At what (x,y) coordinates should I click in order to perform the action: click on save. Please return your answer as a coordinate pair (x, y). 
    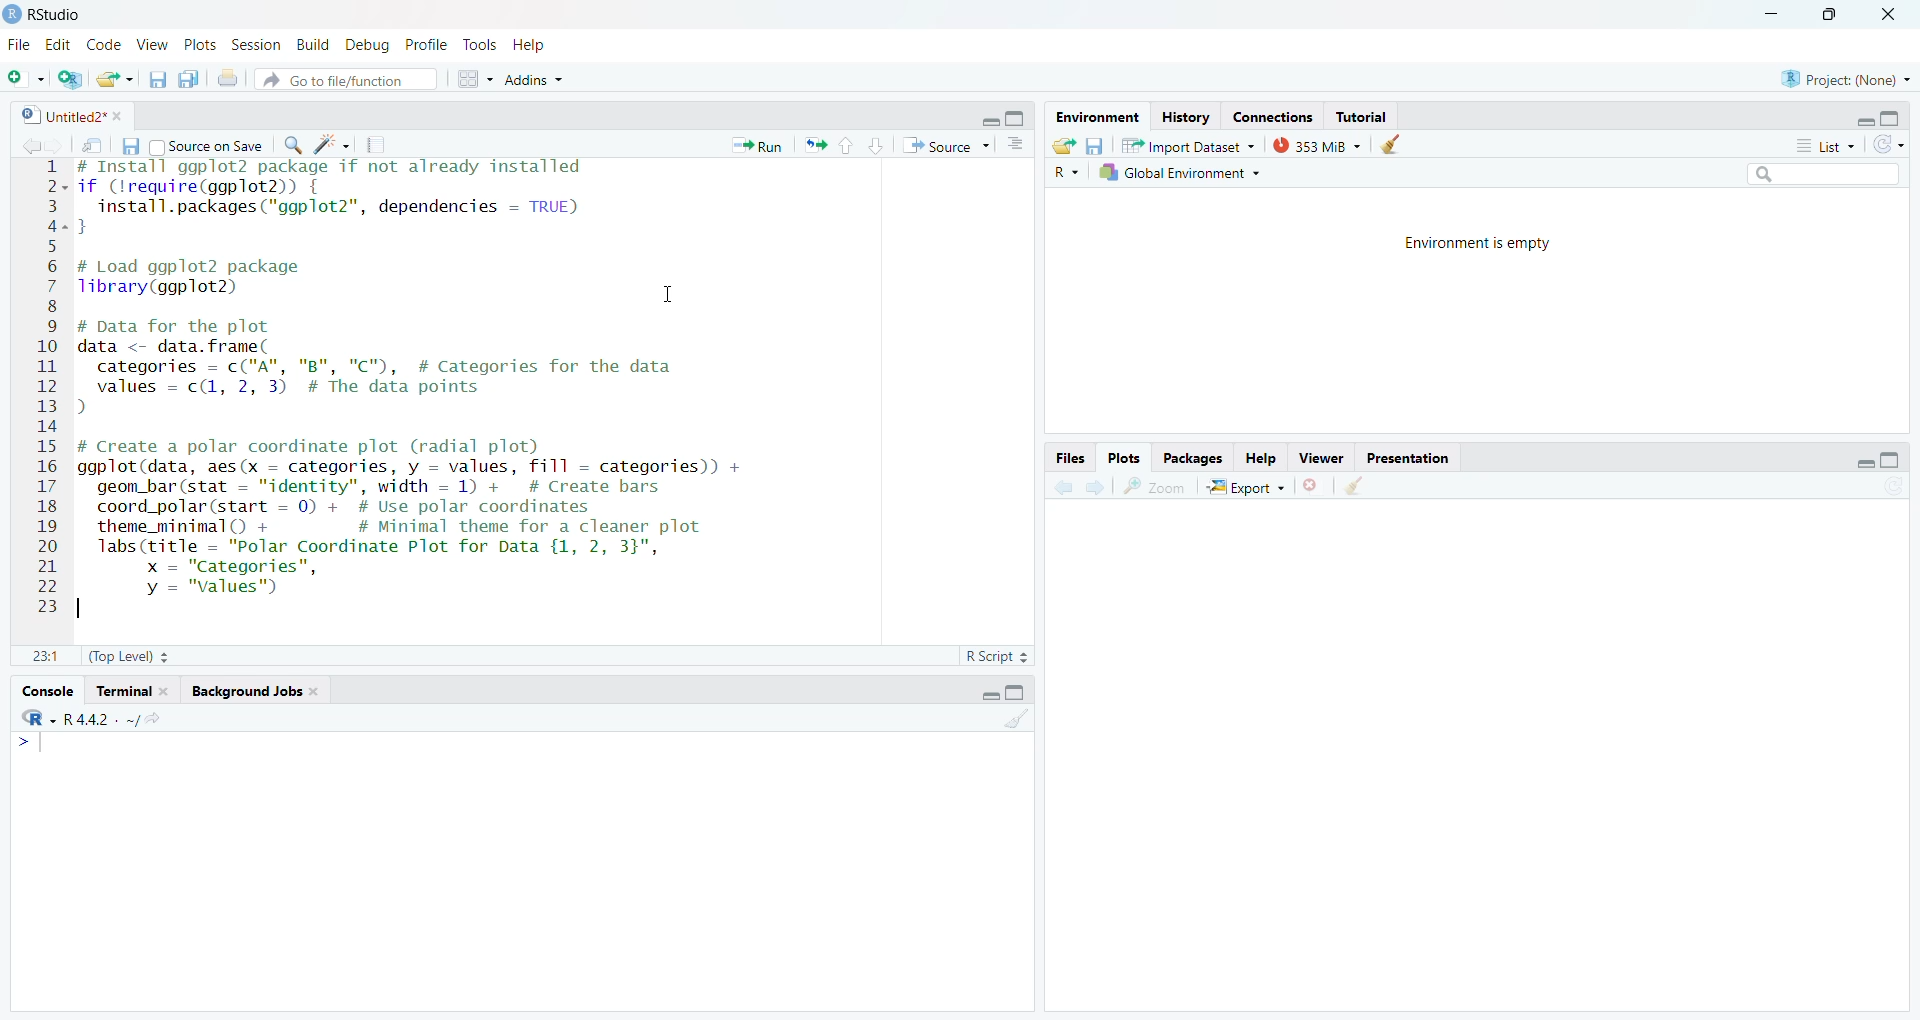
    Looking at the image, I should click on (1097, 146).